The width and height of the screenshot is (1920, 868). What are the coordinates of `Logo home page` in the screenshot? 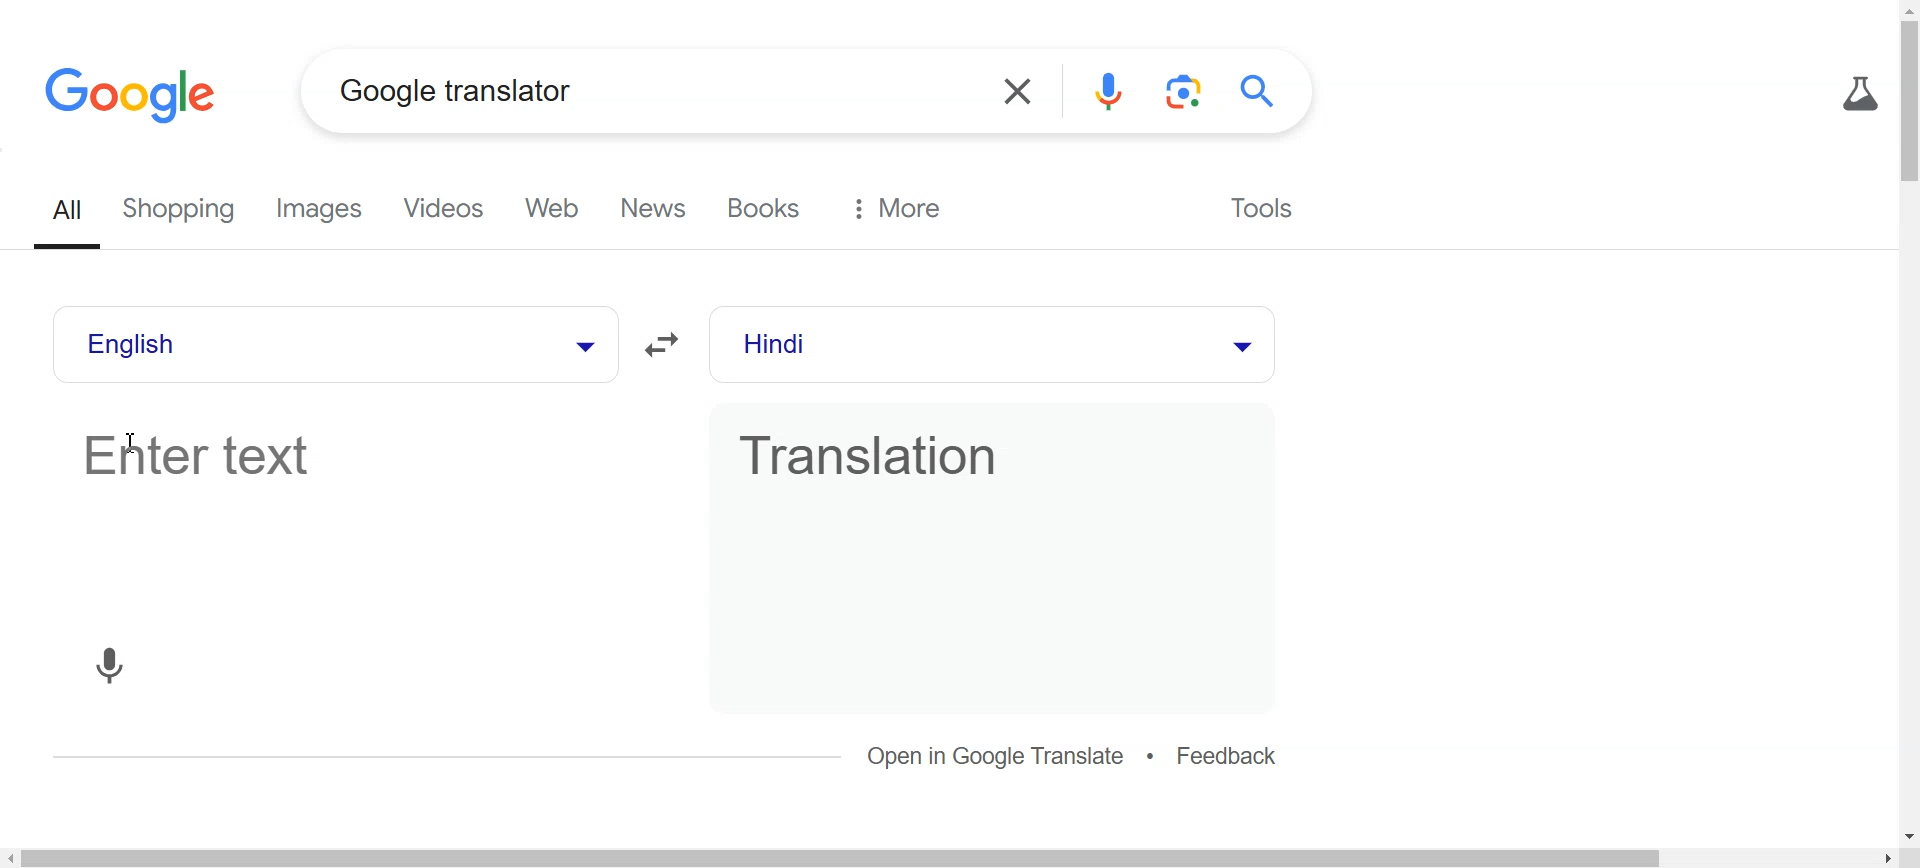 It's located at (134, 93).